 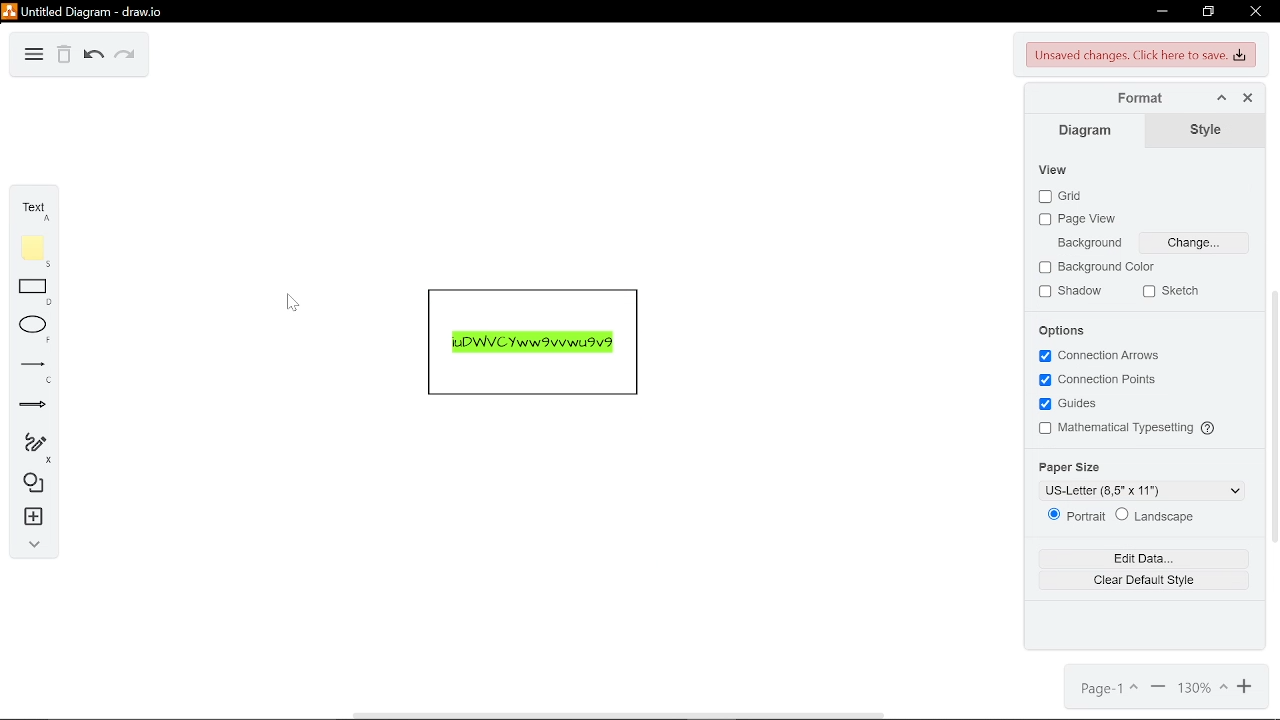 What do you see at coordinates (124, 56) in the screenshot?
I see `redo` at bounding box center [124, 56].